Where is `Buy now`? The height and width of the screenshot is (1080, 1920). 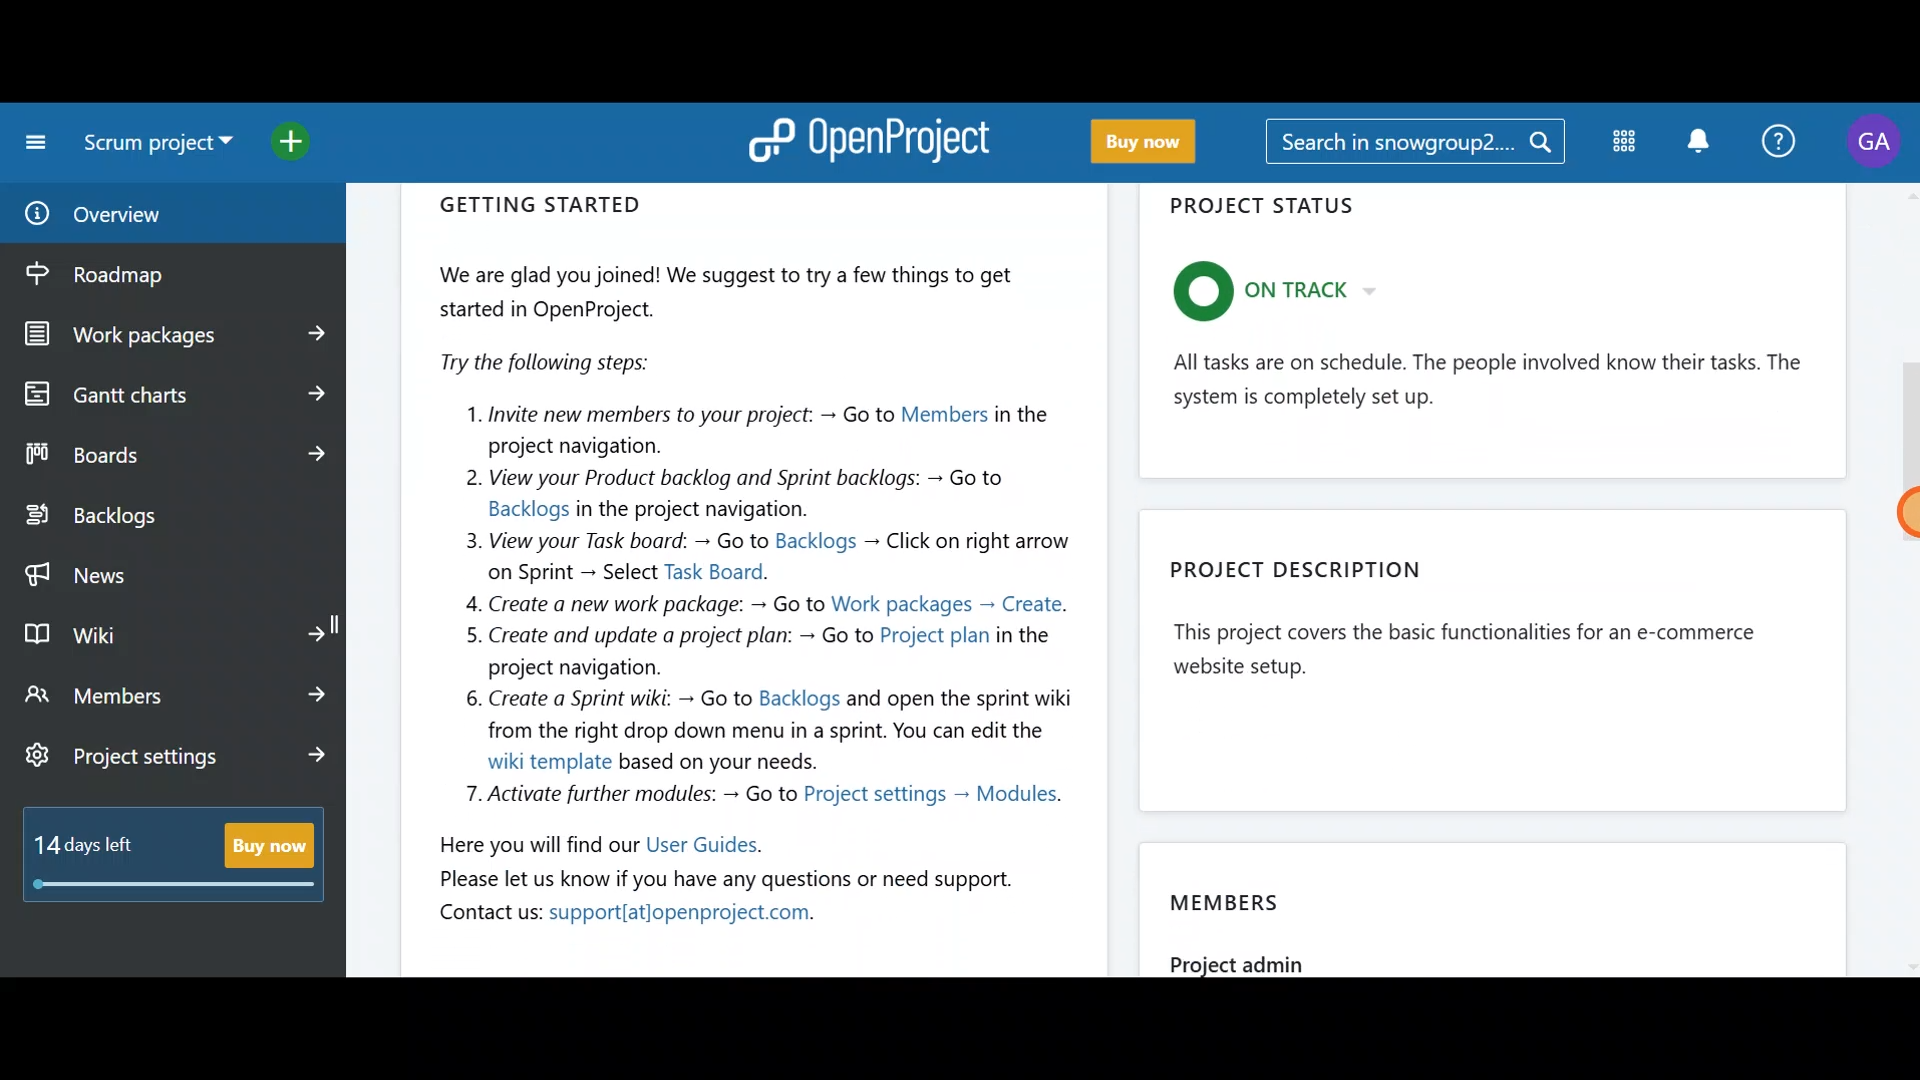
Buy now is located at coordinates (182, 866).